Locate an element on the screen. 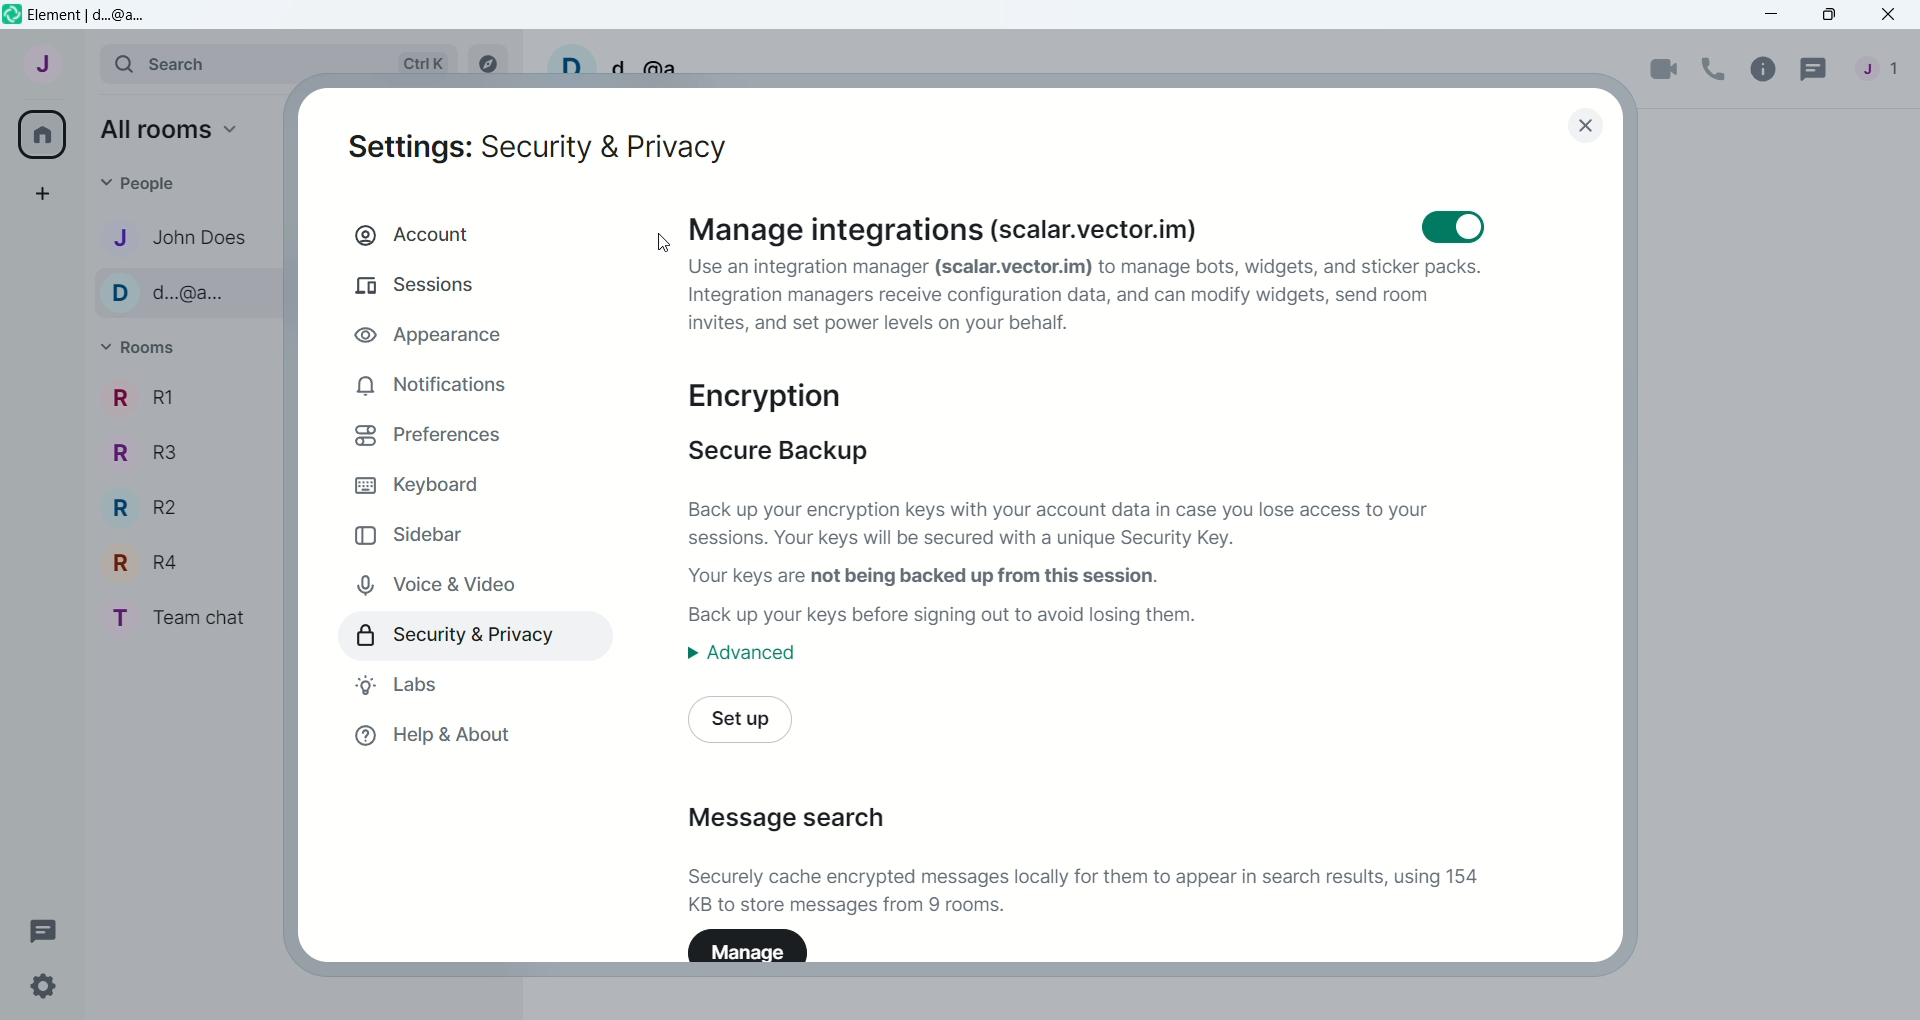  labs is located at coordinates (399, 686).